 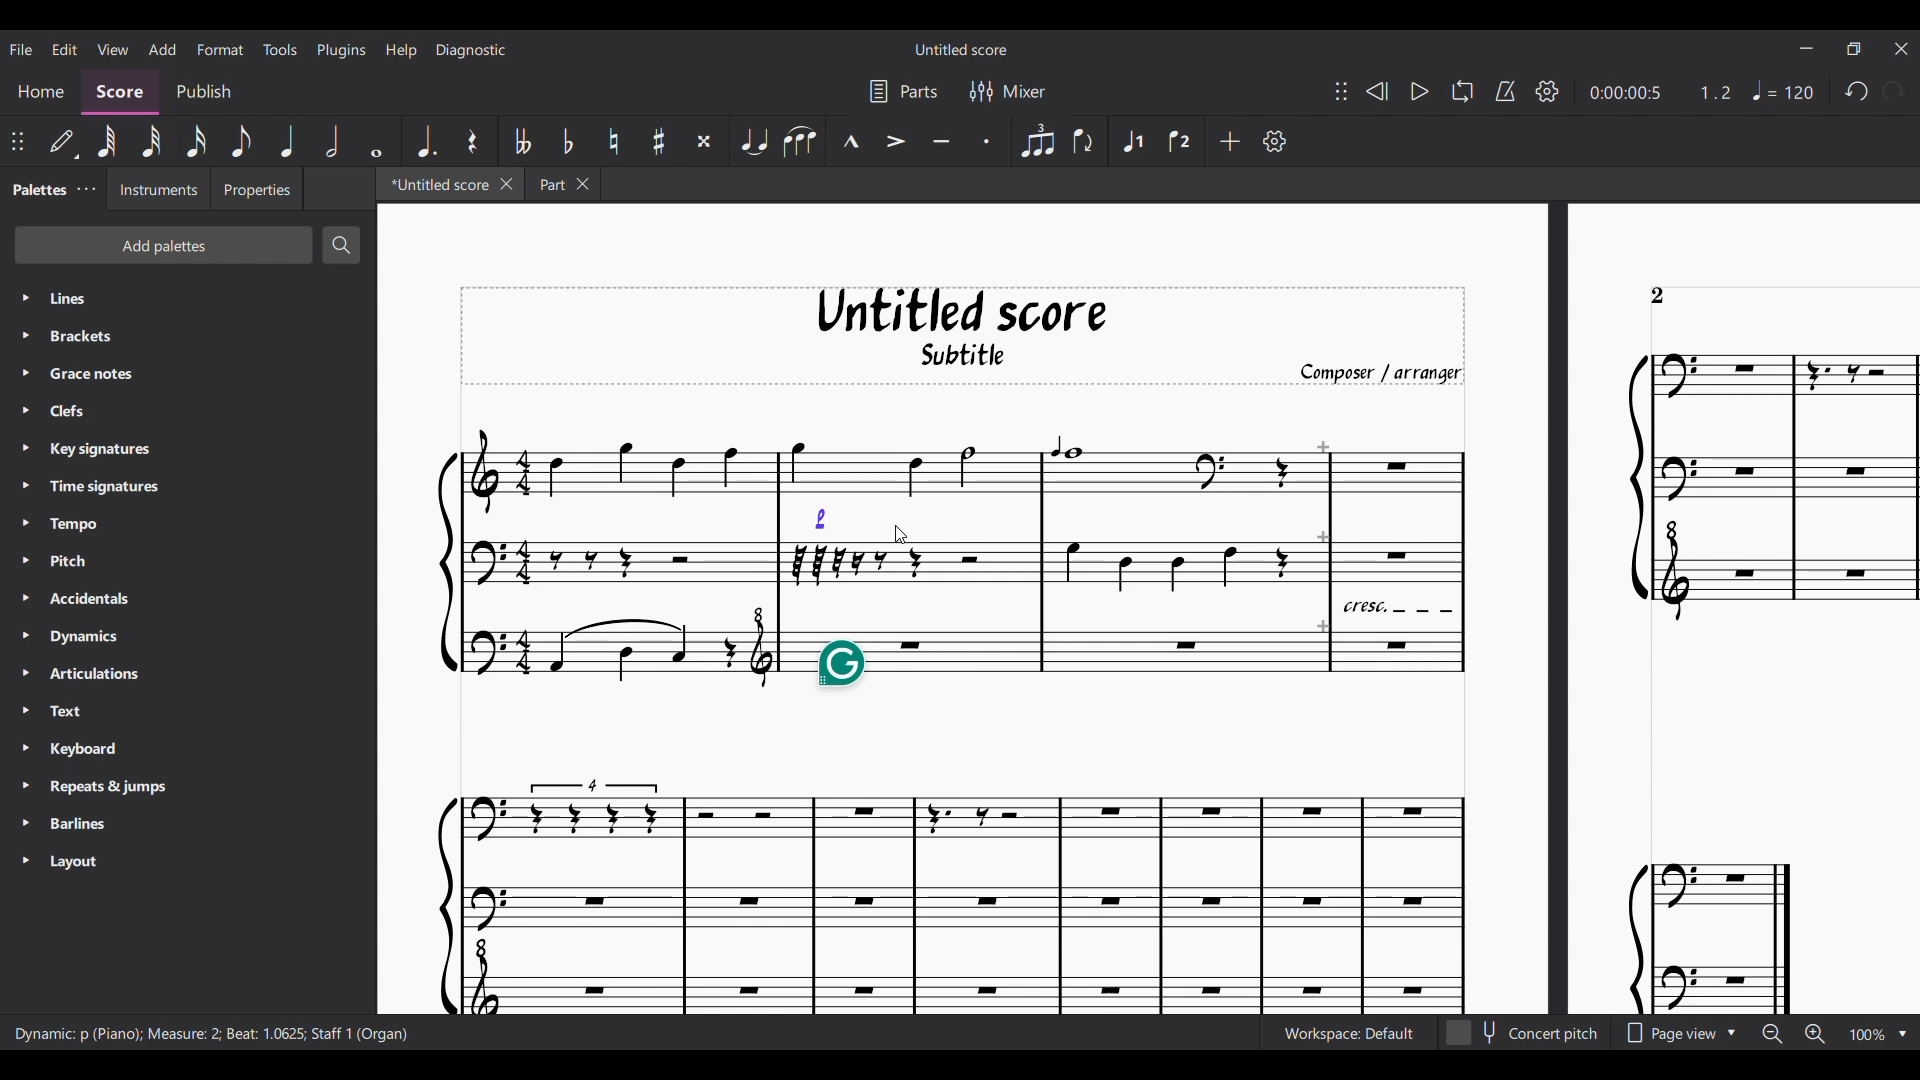 I want to click on Close current tab, so click(x=506, y=184).